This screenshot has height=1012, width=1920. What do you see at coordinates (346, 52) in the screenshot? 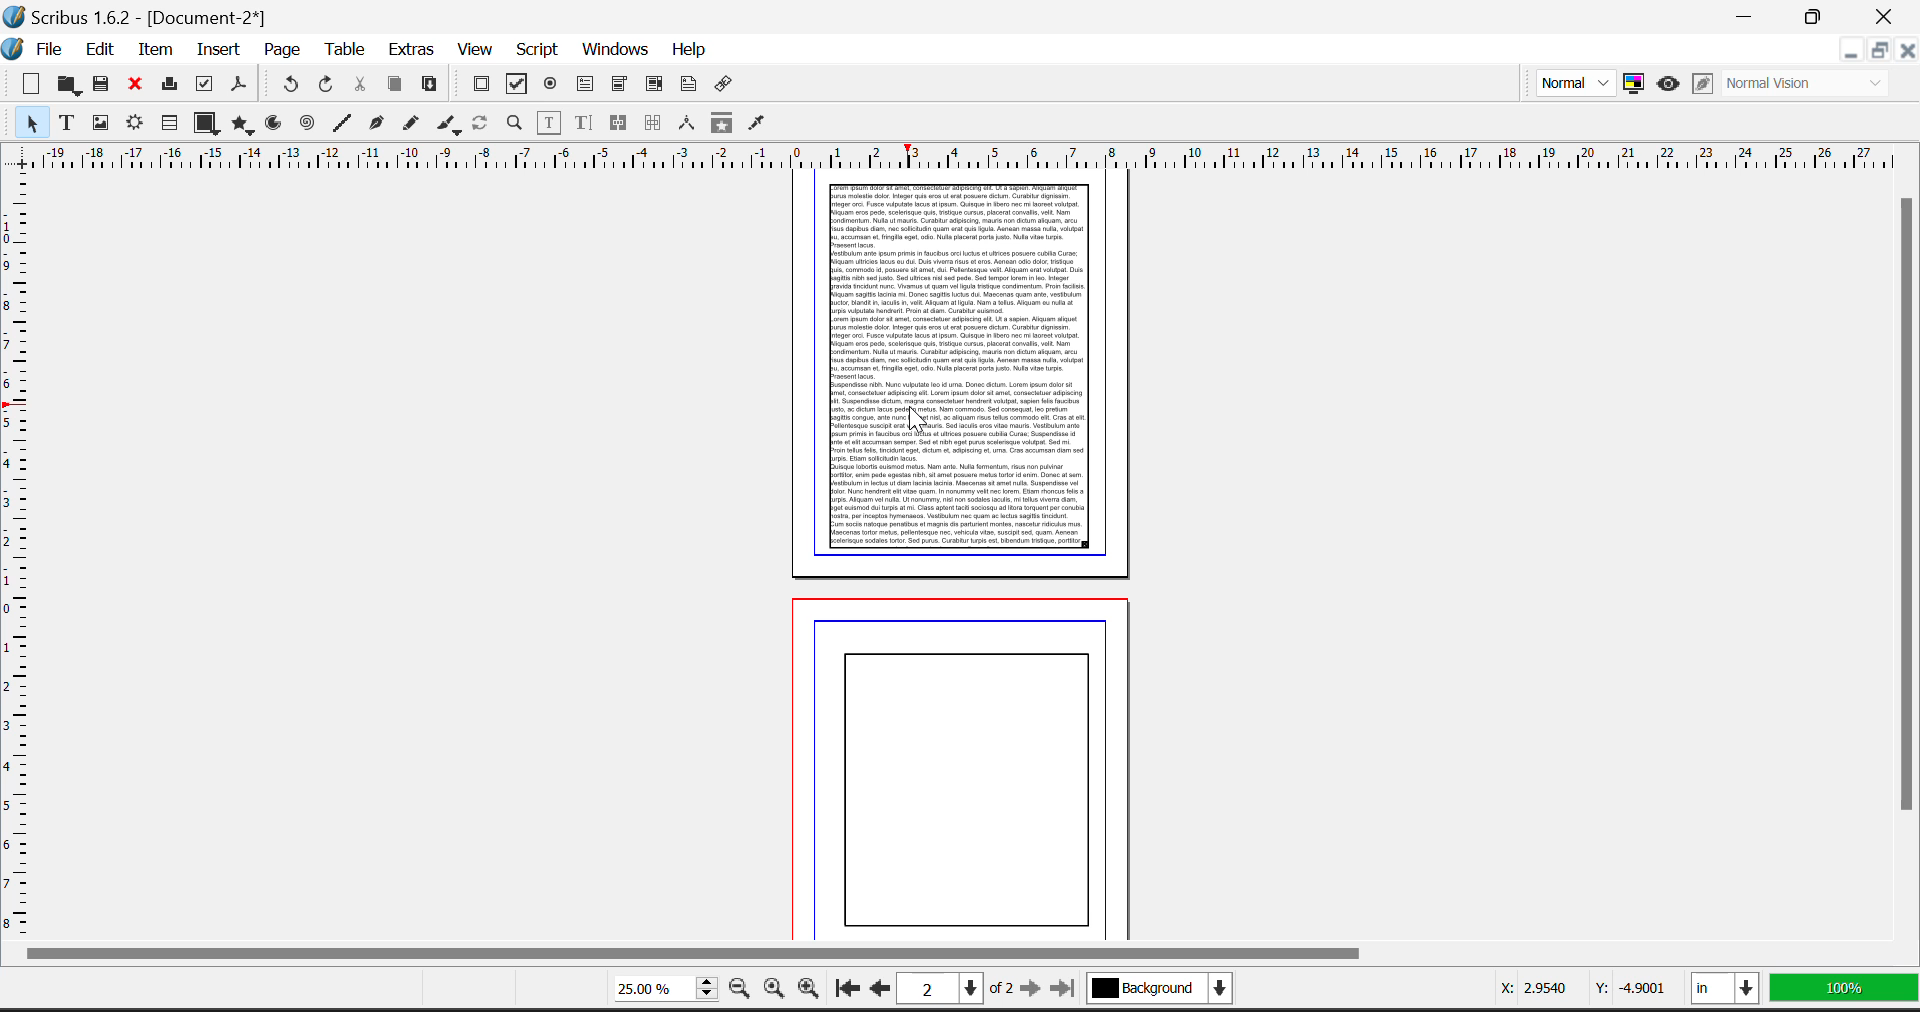
I see `Table` at bounding box center [346, 52].